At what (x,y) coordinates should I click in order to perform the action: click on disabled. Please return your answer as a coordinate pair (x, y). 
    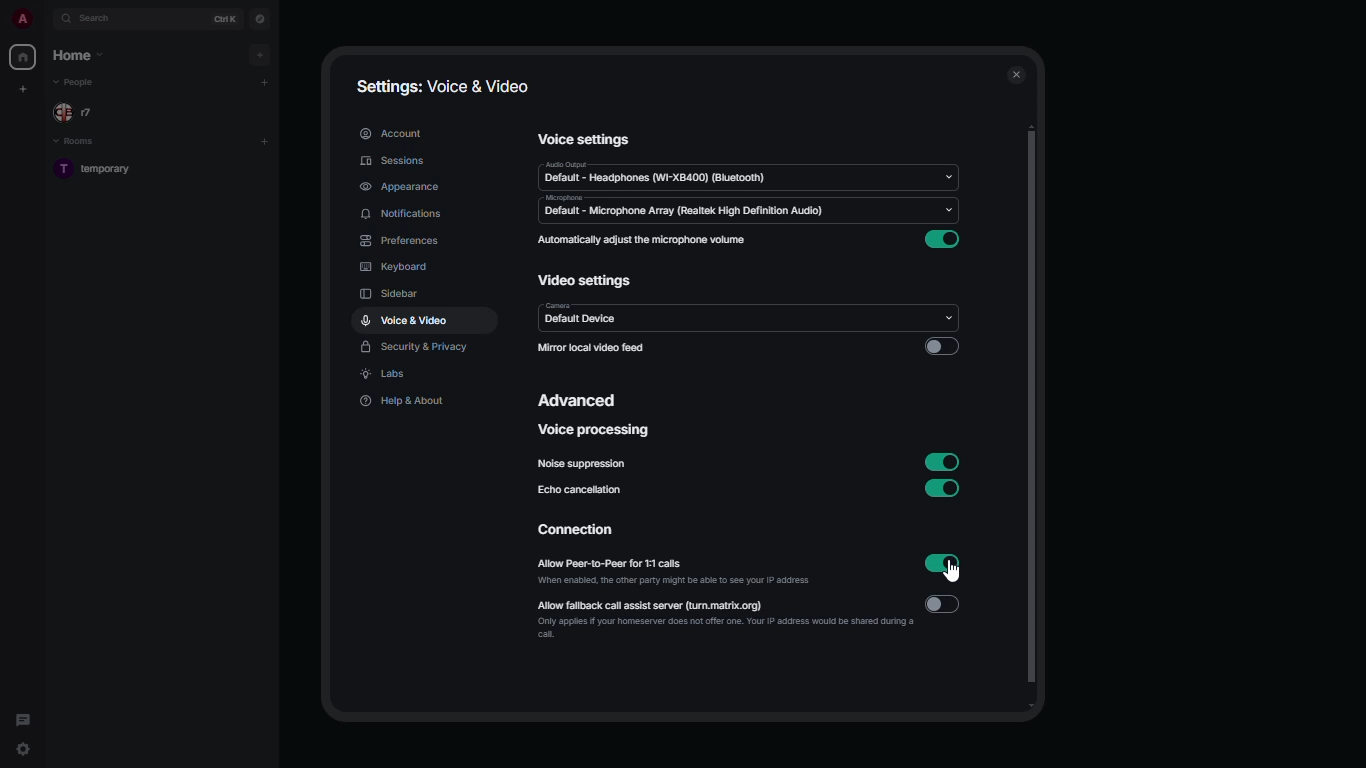
    Looking at the image, I should click on (941, 346).